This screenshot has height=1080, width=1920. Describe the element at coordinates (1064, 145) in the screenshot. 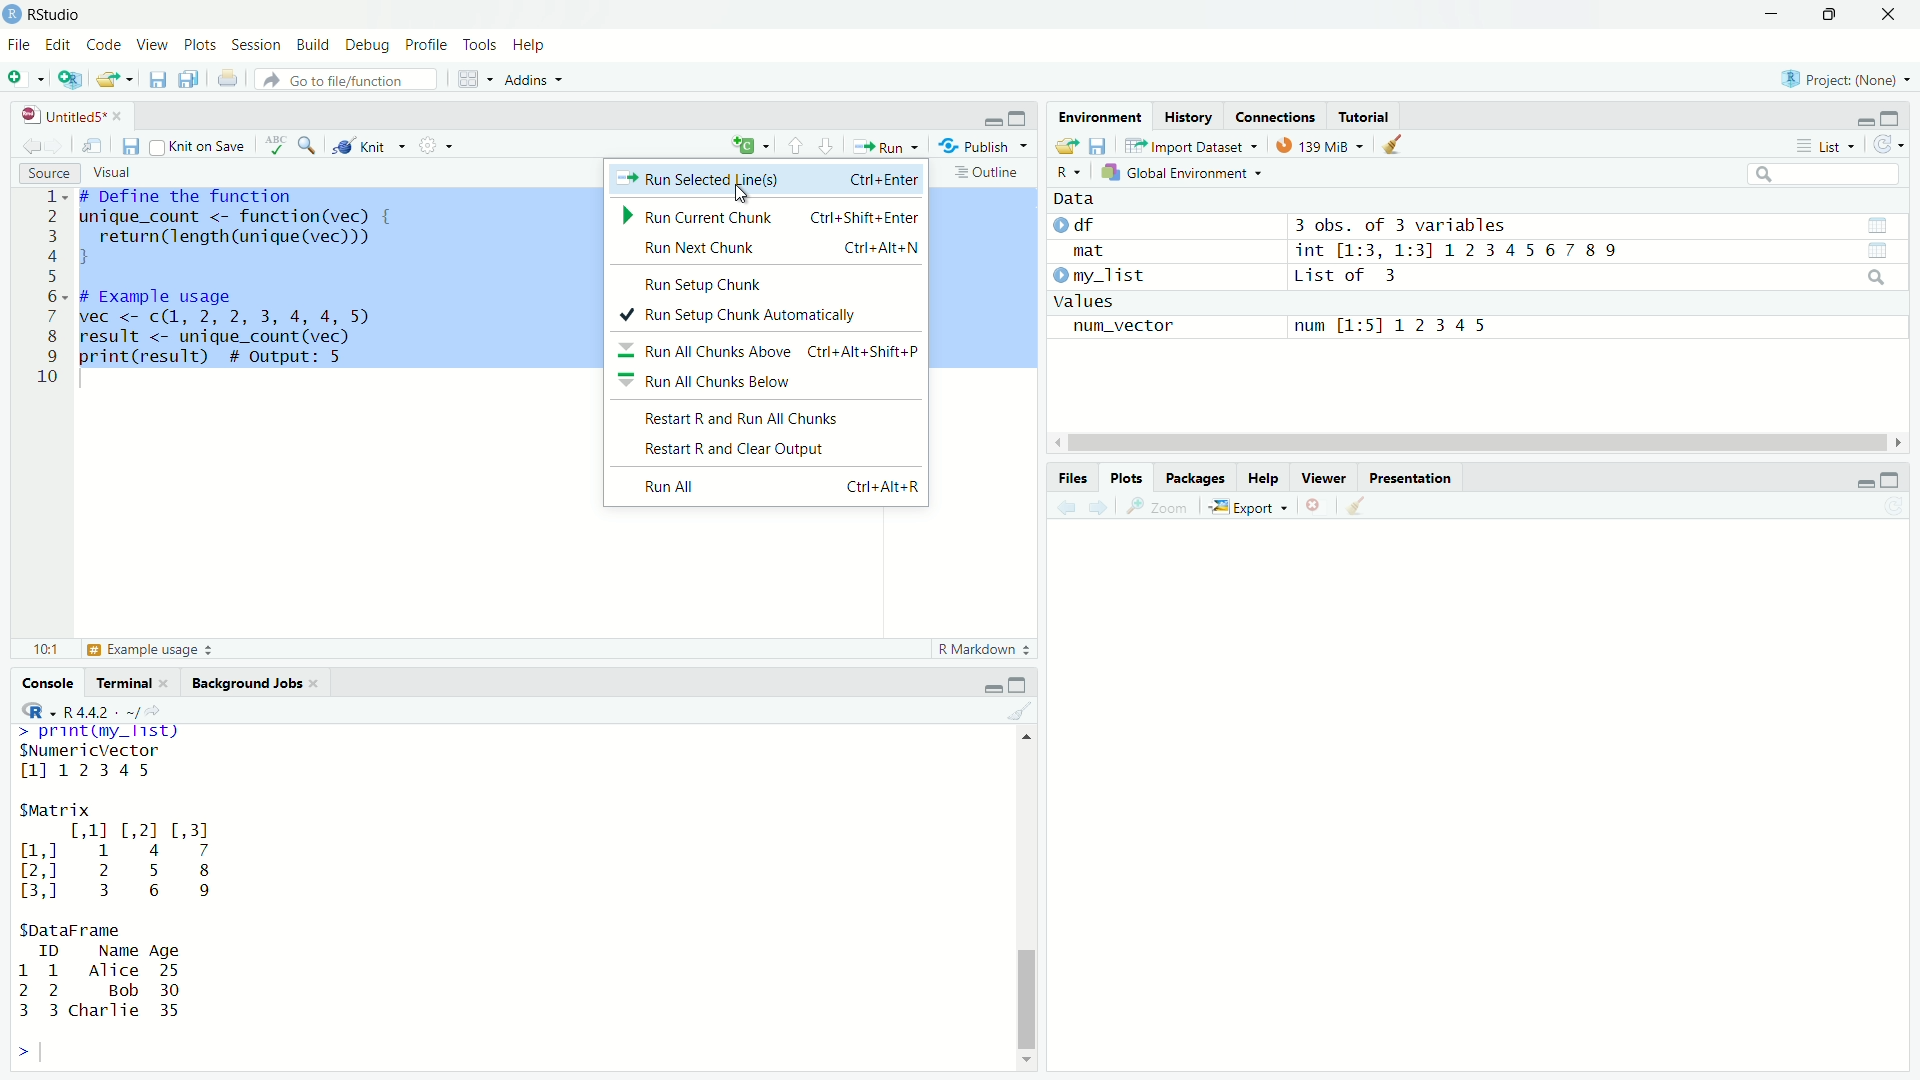

I see `open` at that location.